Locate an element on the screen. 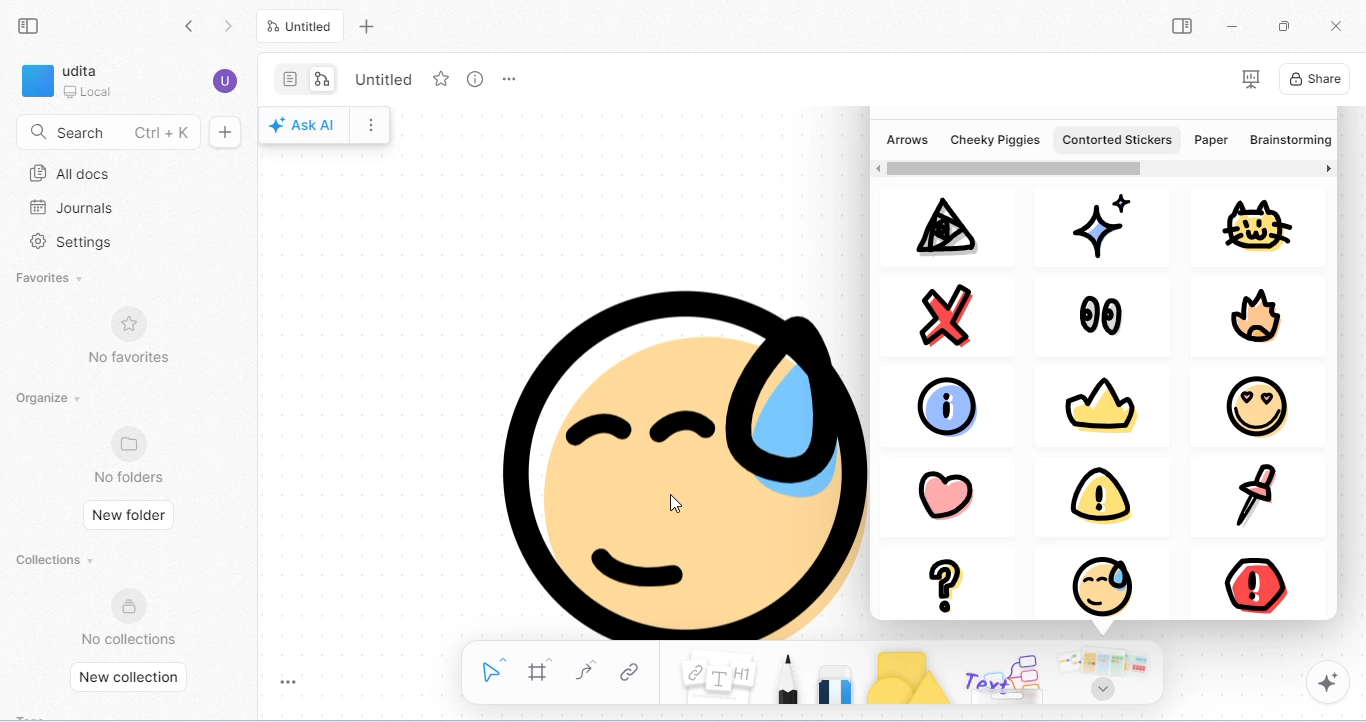 Image resolution: width=1366 pixels, height=722 pixels. info is located at coordinates (955, 404).